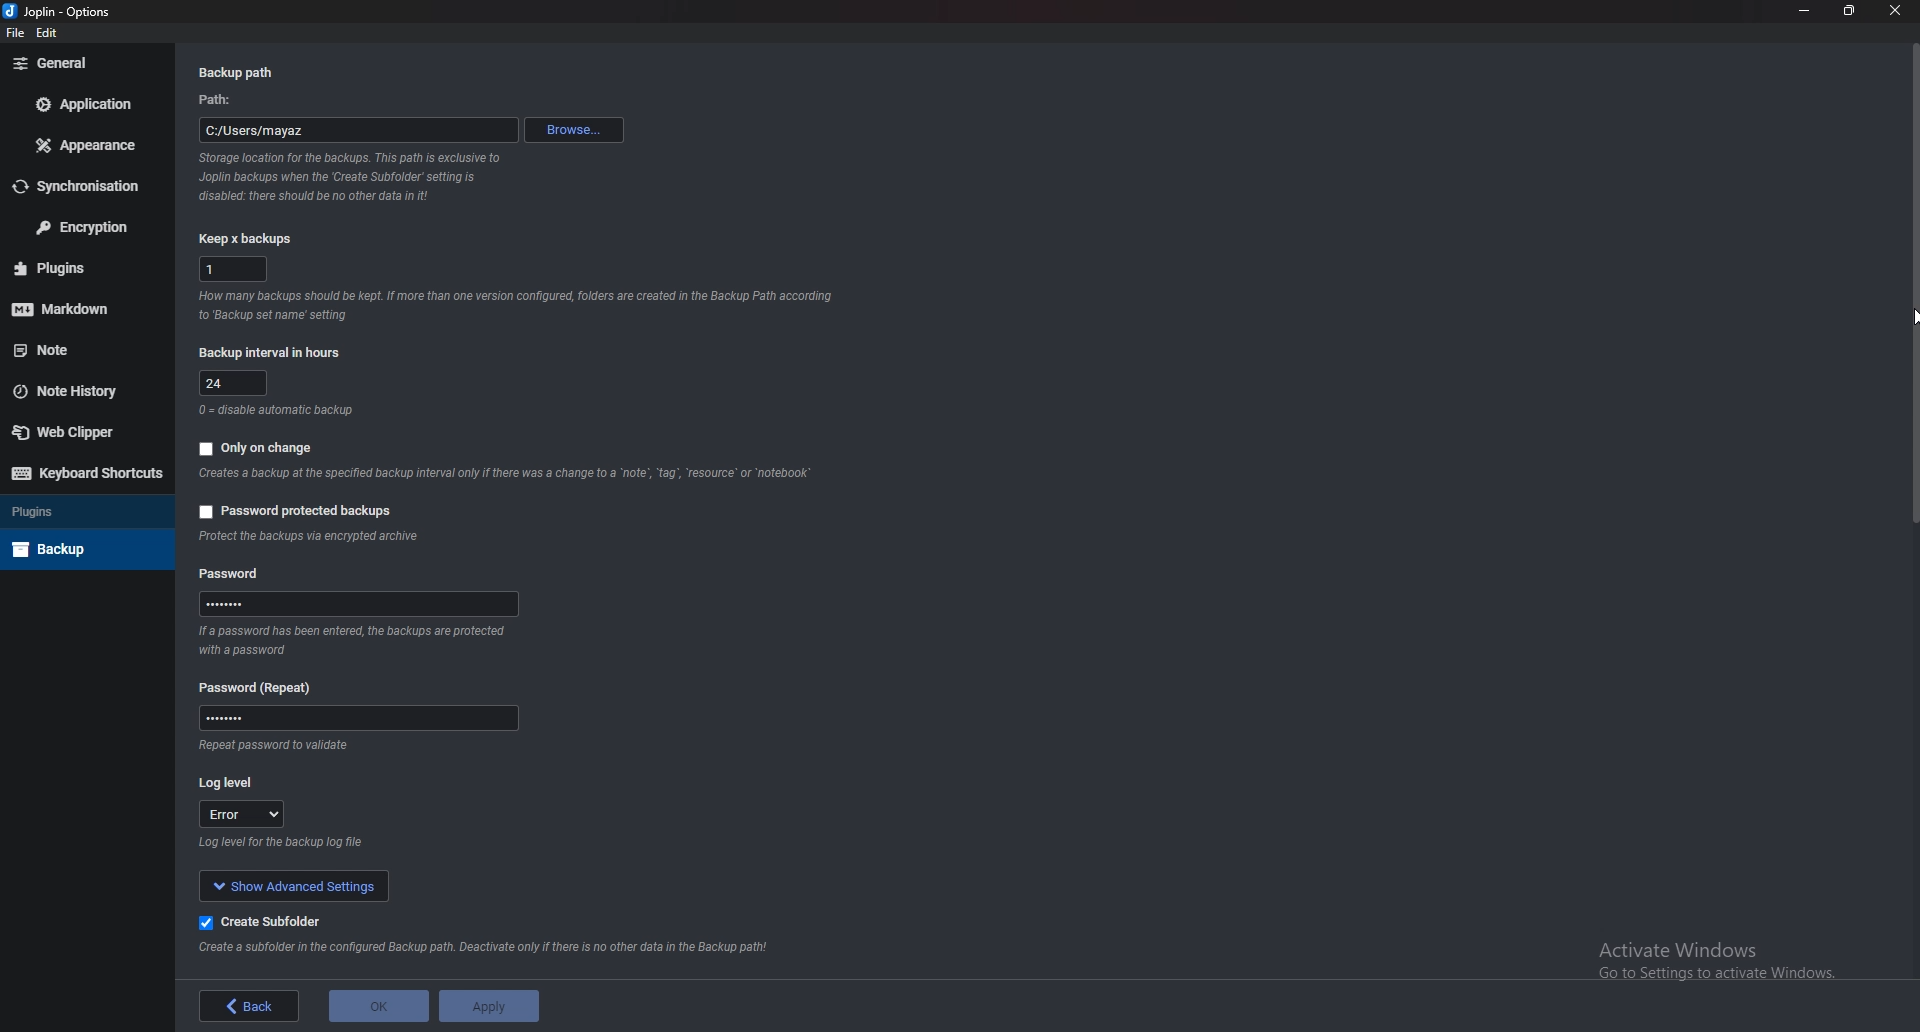 The image size is (1920, 1032). Describe the element at coordinates (520, 305) in the screenshot. I see `Info` at that location.